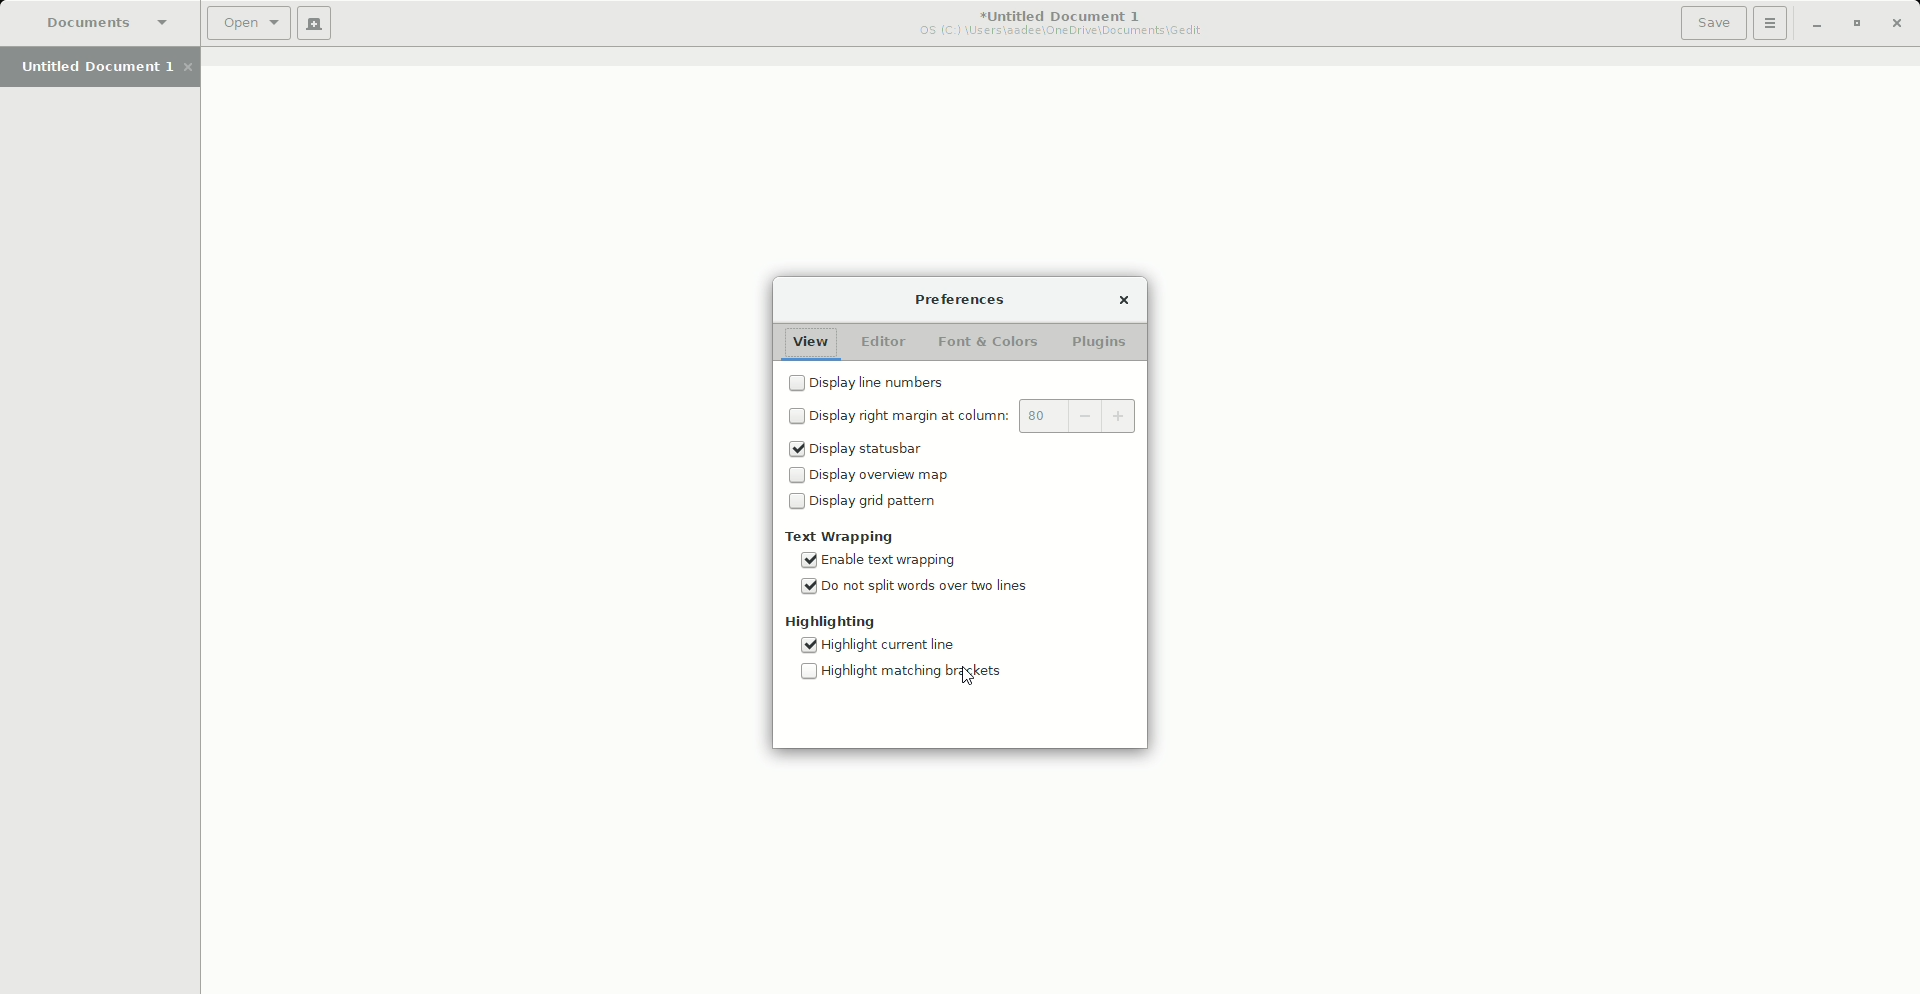 The image size is (1920, 994). What do you see at coordinates (1809, 24) in the screenshot?
I see `Minimize` at bounding box center [1809, 24].